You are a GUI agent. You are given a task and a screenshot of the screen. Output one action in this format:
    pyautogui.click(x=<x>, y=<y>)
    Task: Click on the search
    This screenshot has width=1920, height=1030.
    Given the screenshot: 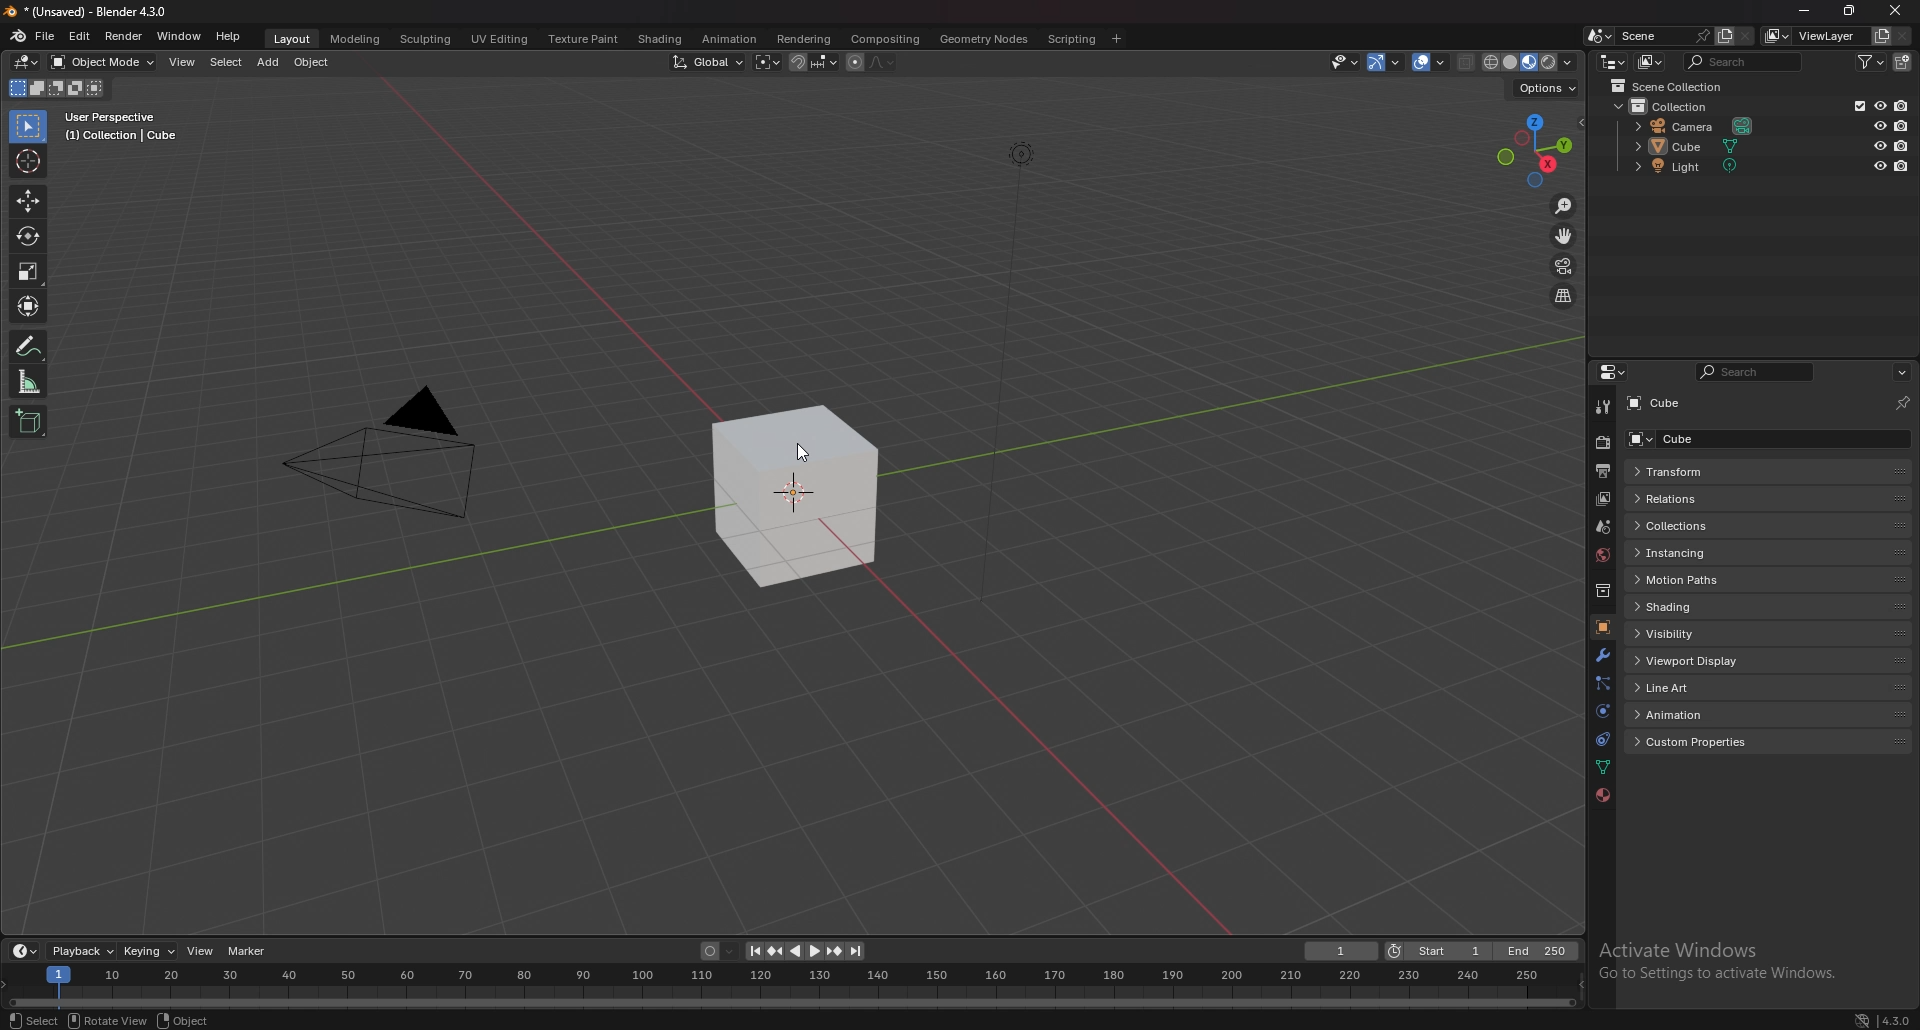 What is the action you would take?
    pyautogui.click(x=1757, y=372)
    